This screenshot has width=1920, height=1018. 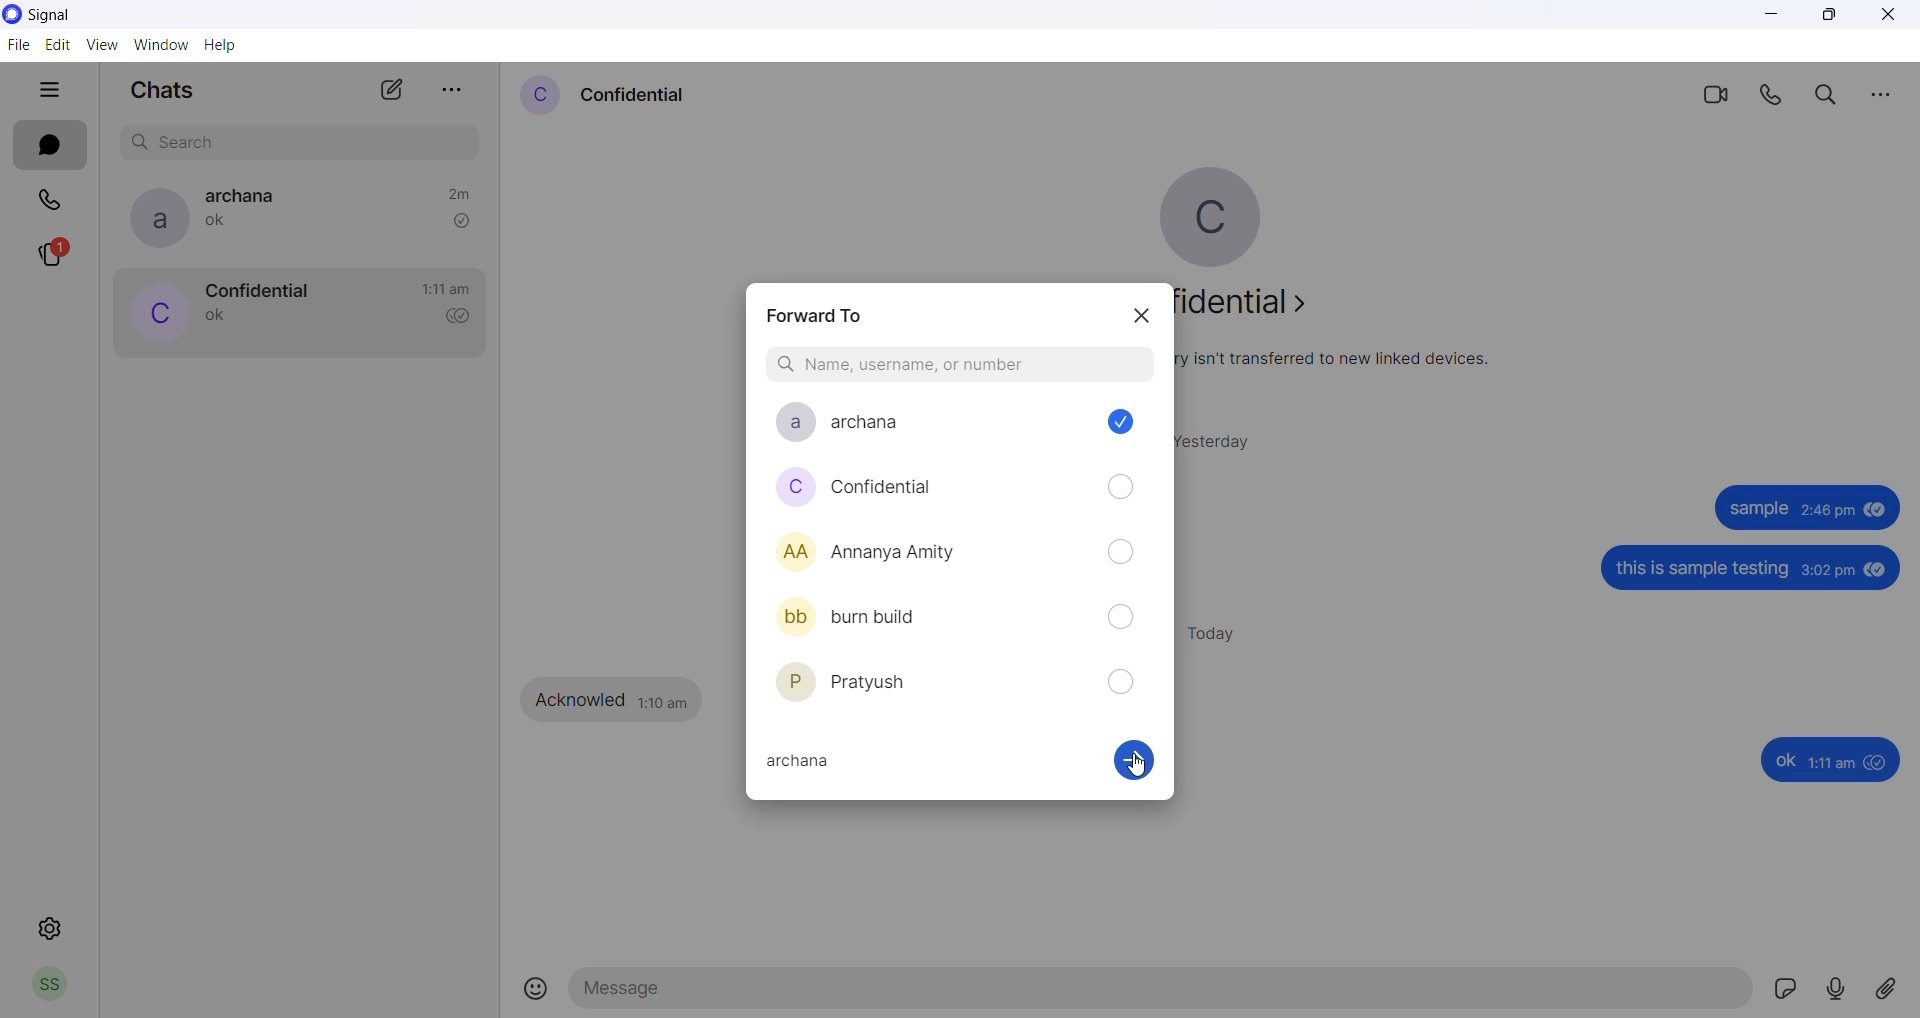 What do you see at coordinates (453, 84) in the screenshot?
I see `more options` at bounding box center [453, 84].